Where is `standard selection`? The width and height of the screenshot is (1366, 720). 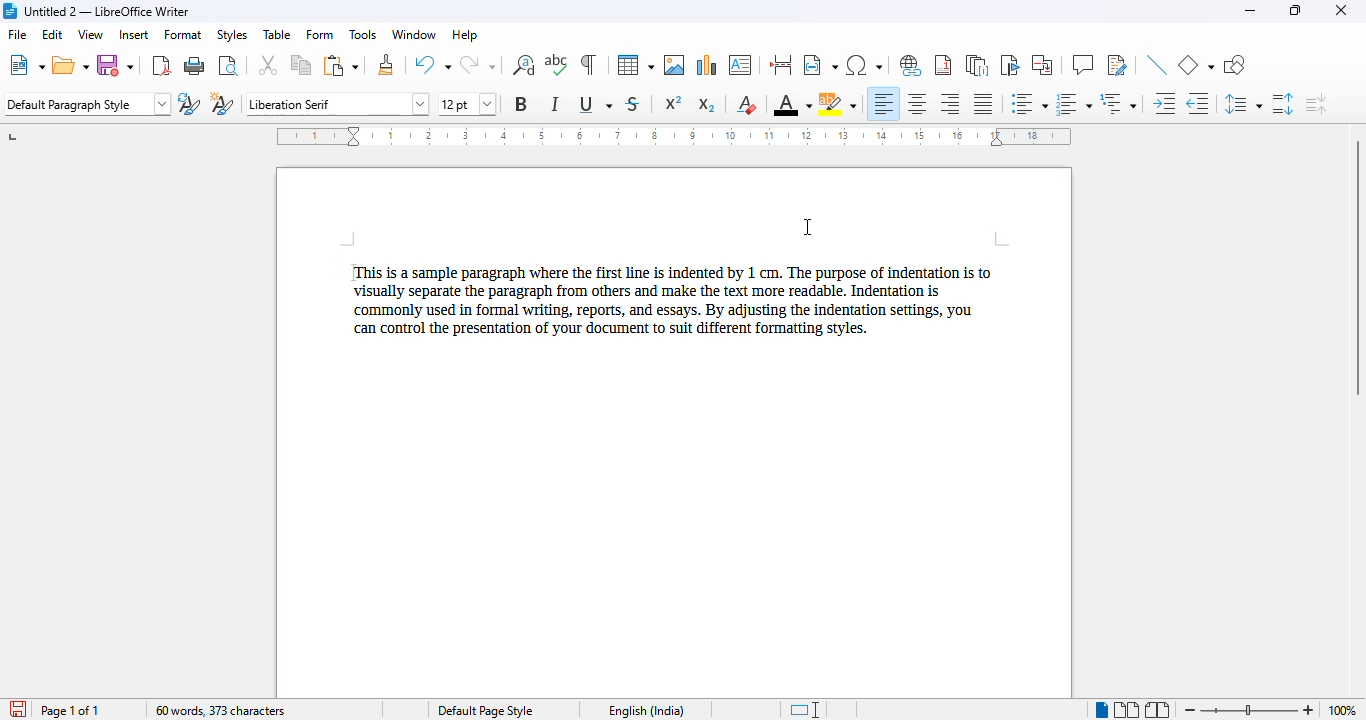
standard selection is located at coordinates (808, 709).